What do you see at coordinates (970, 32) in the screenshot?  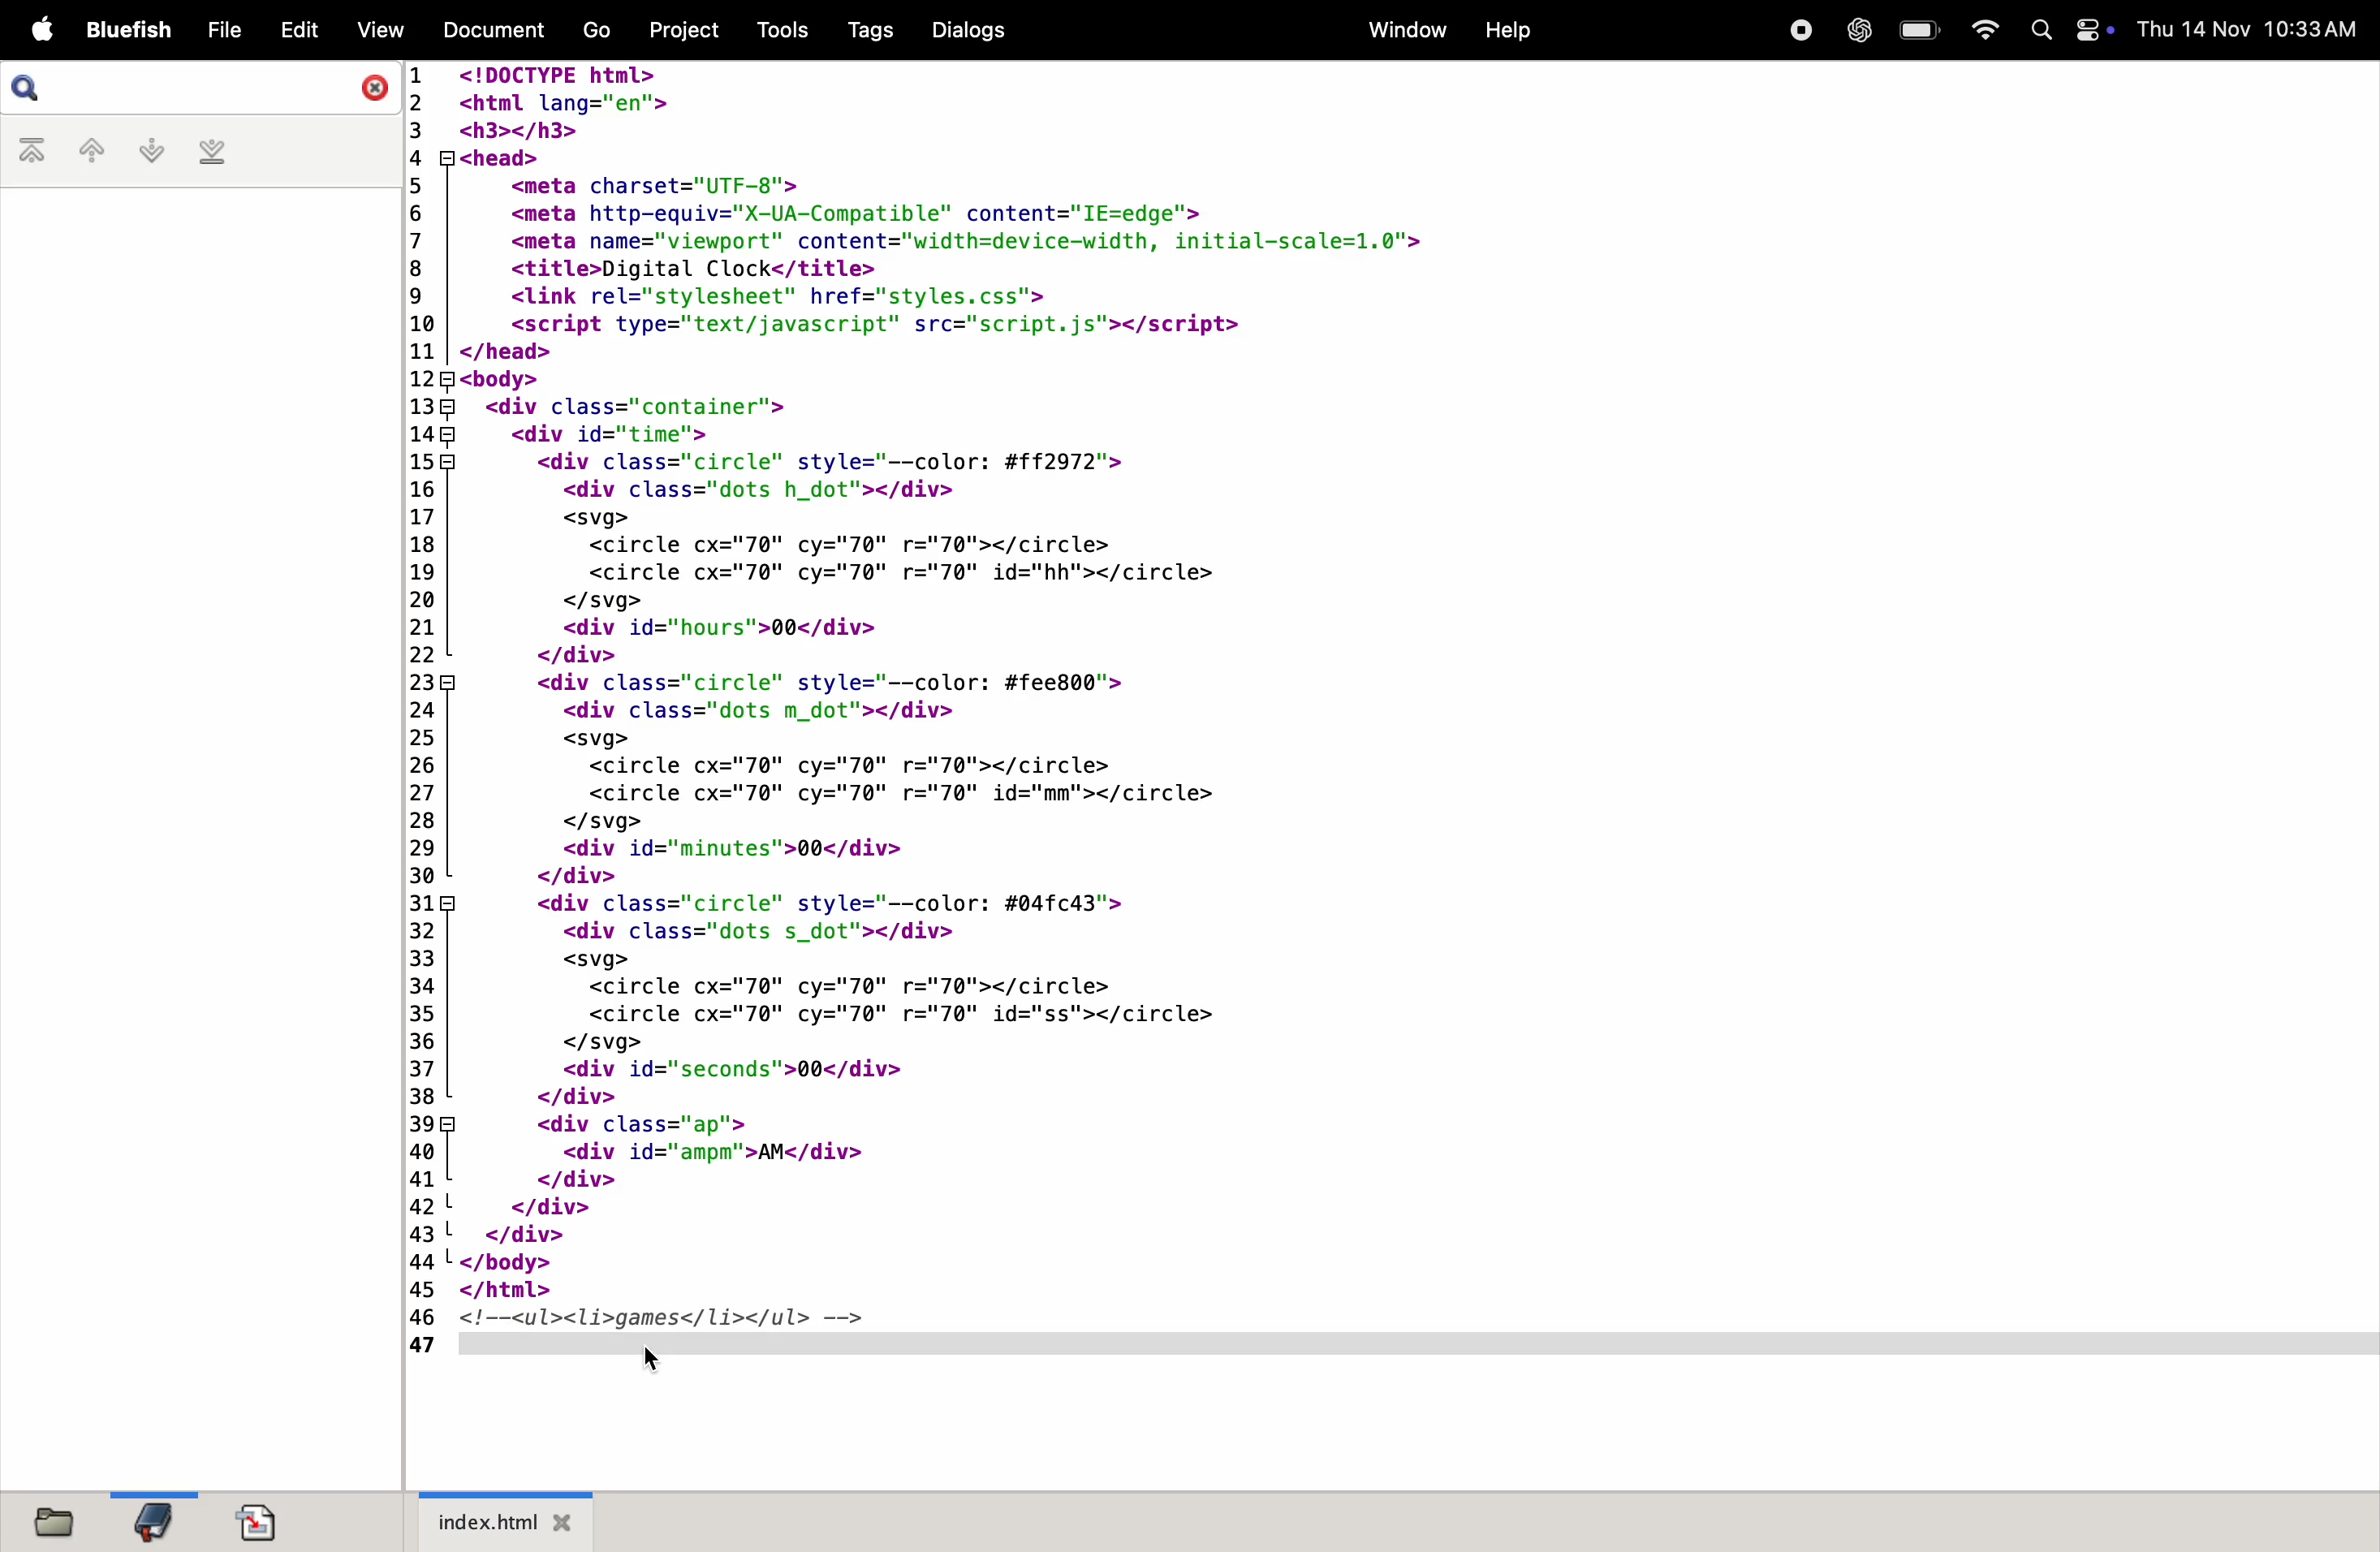 I see `dialogs` at bounding box center [970, 32].